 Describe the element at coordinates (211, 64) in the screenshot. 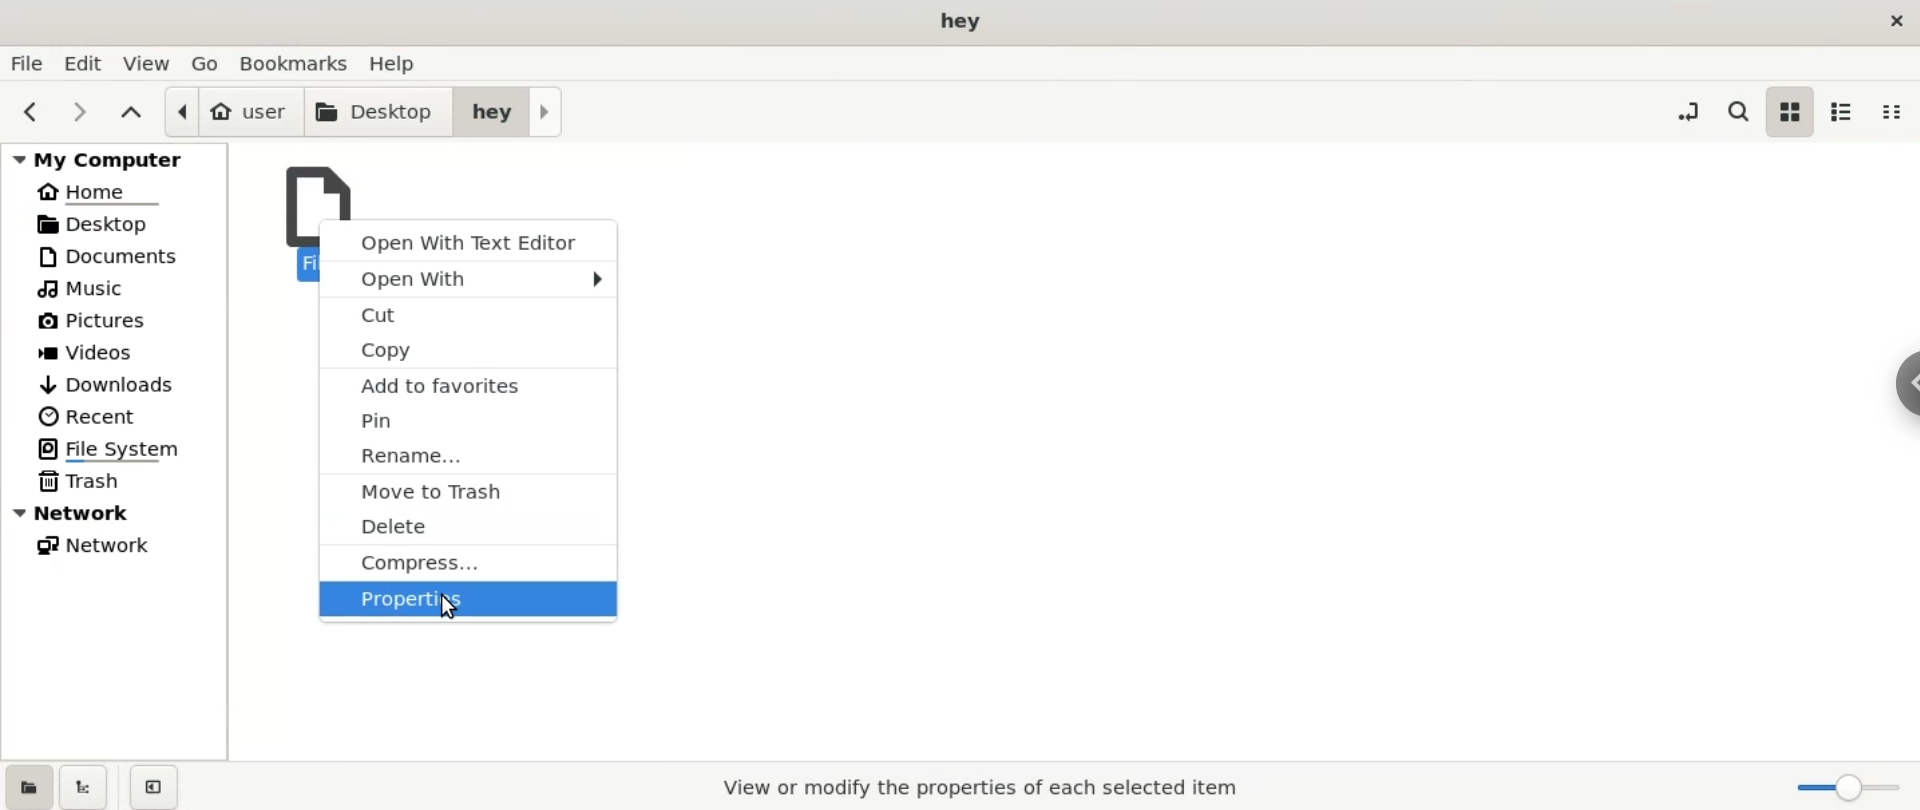

I see `go` at that location.